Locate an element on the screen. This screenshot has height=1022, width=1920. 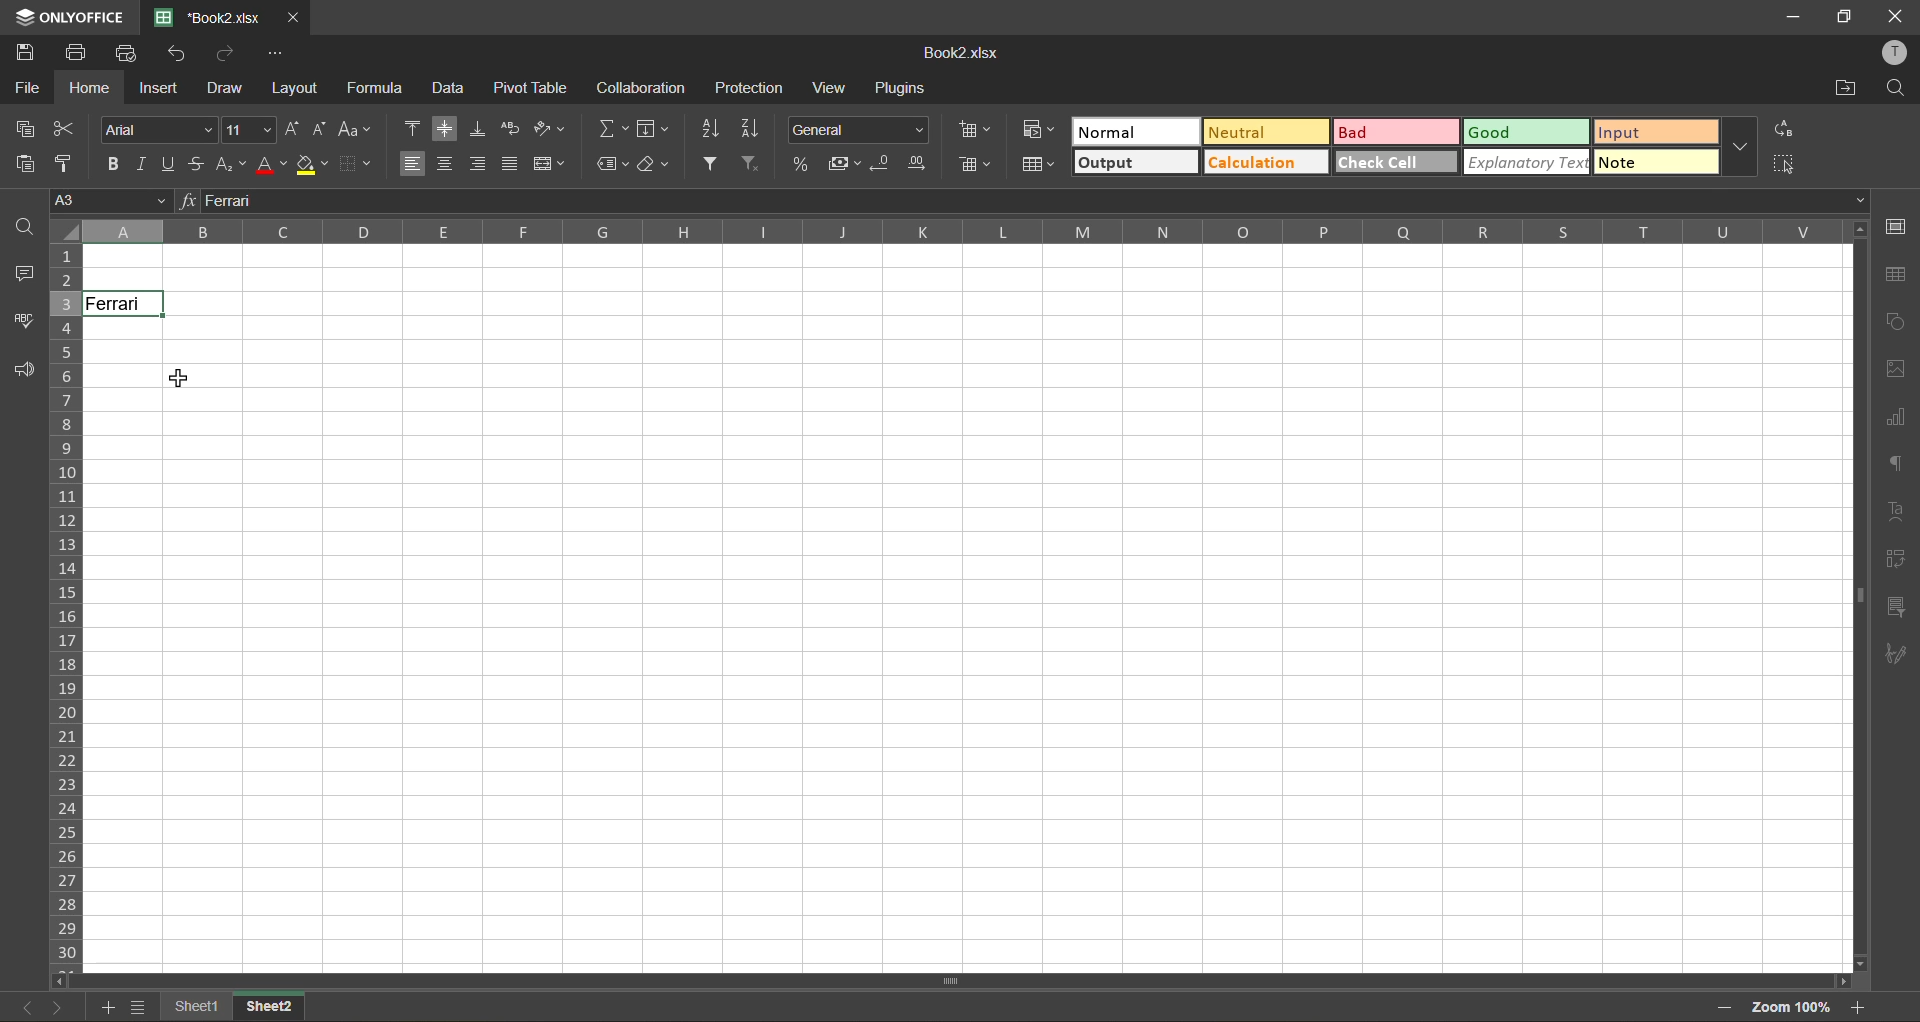
all borders is located at coordinates (395, 233).